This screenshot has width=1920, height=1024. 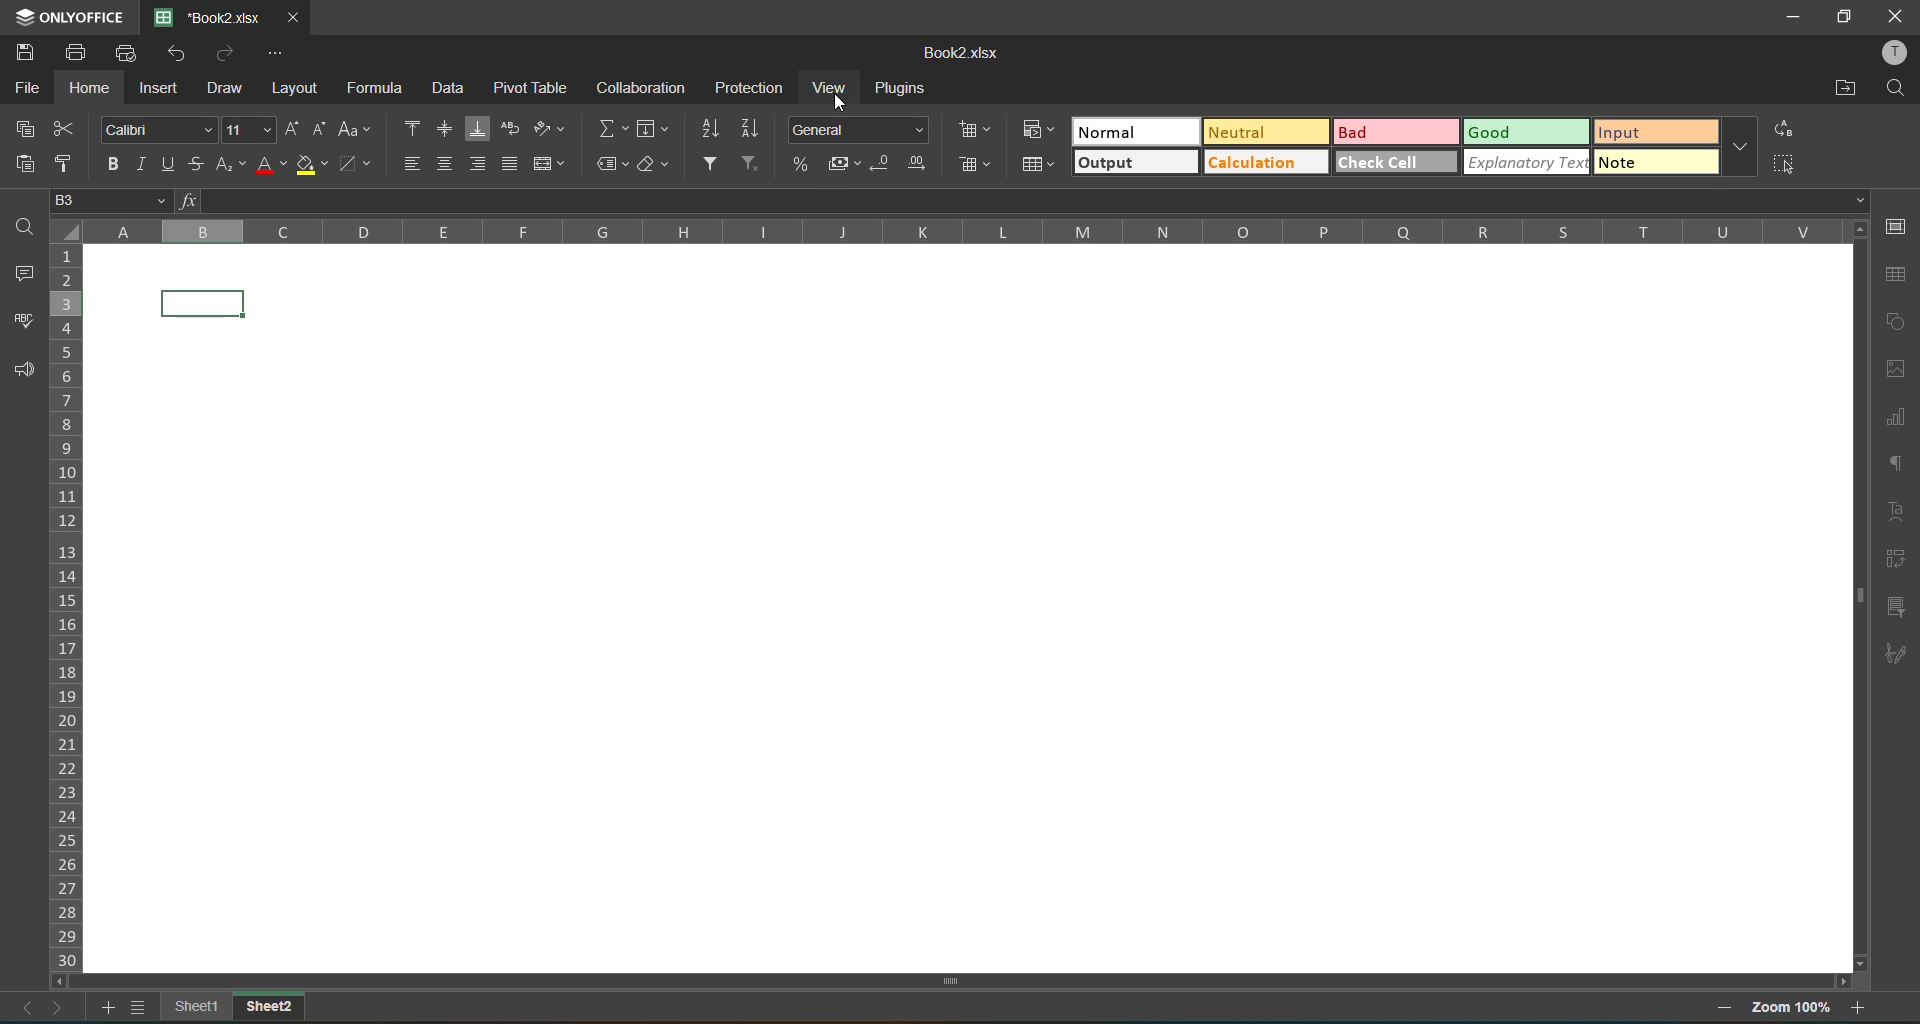 I want to click on percent, so click(x=804, y=164).